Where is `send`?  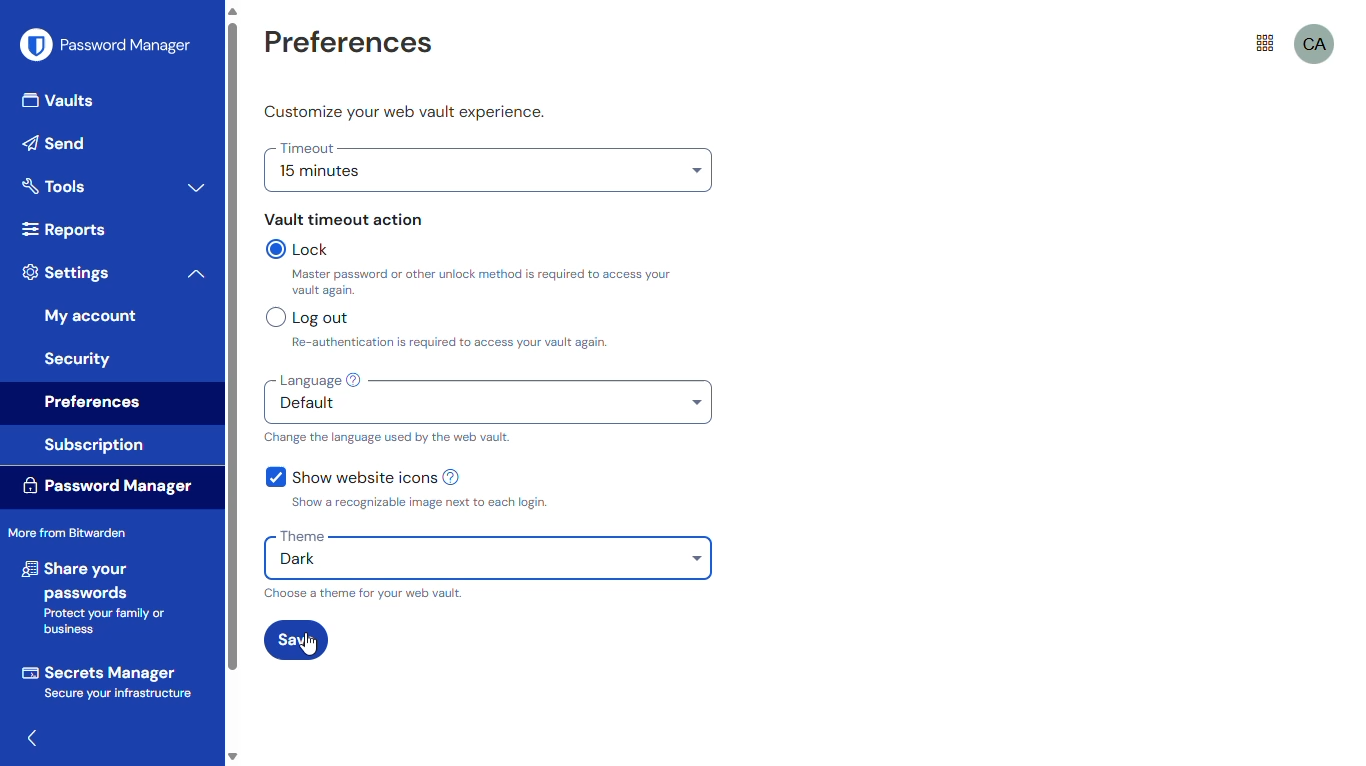
send is located at coordinates (59, 143).